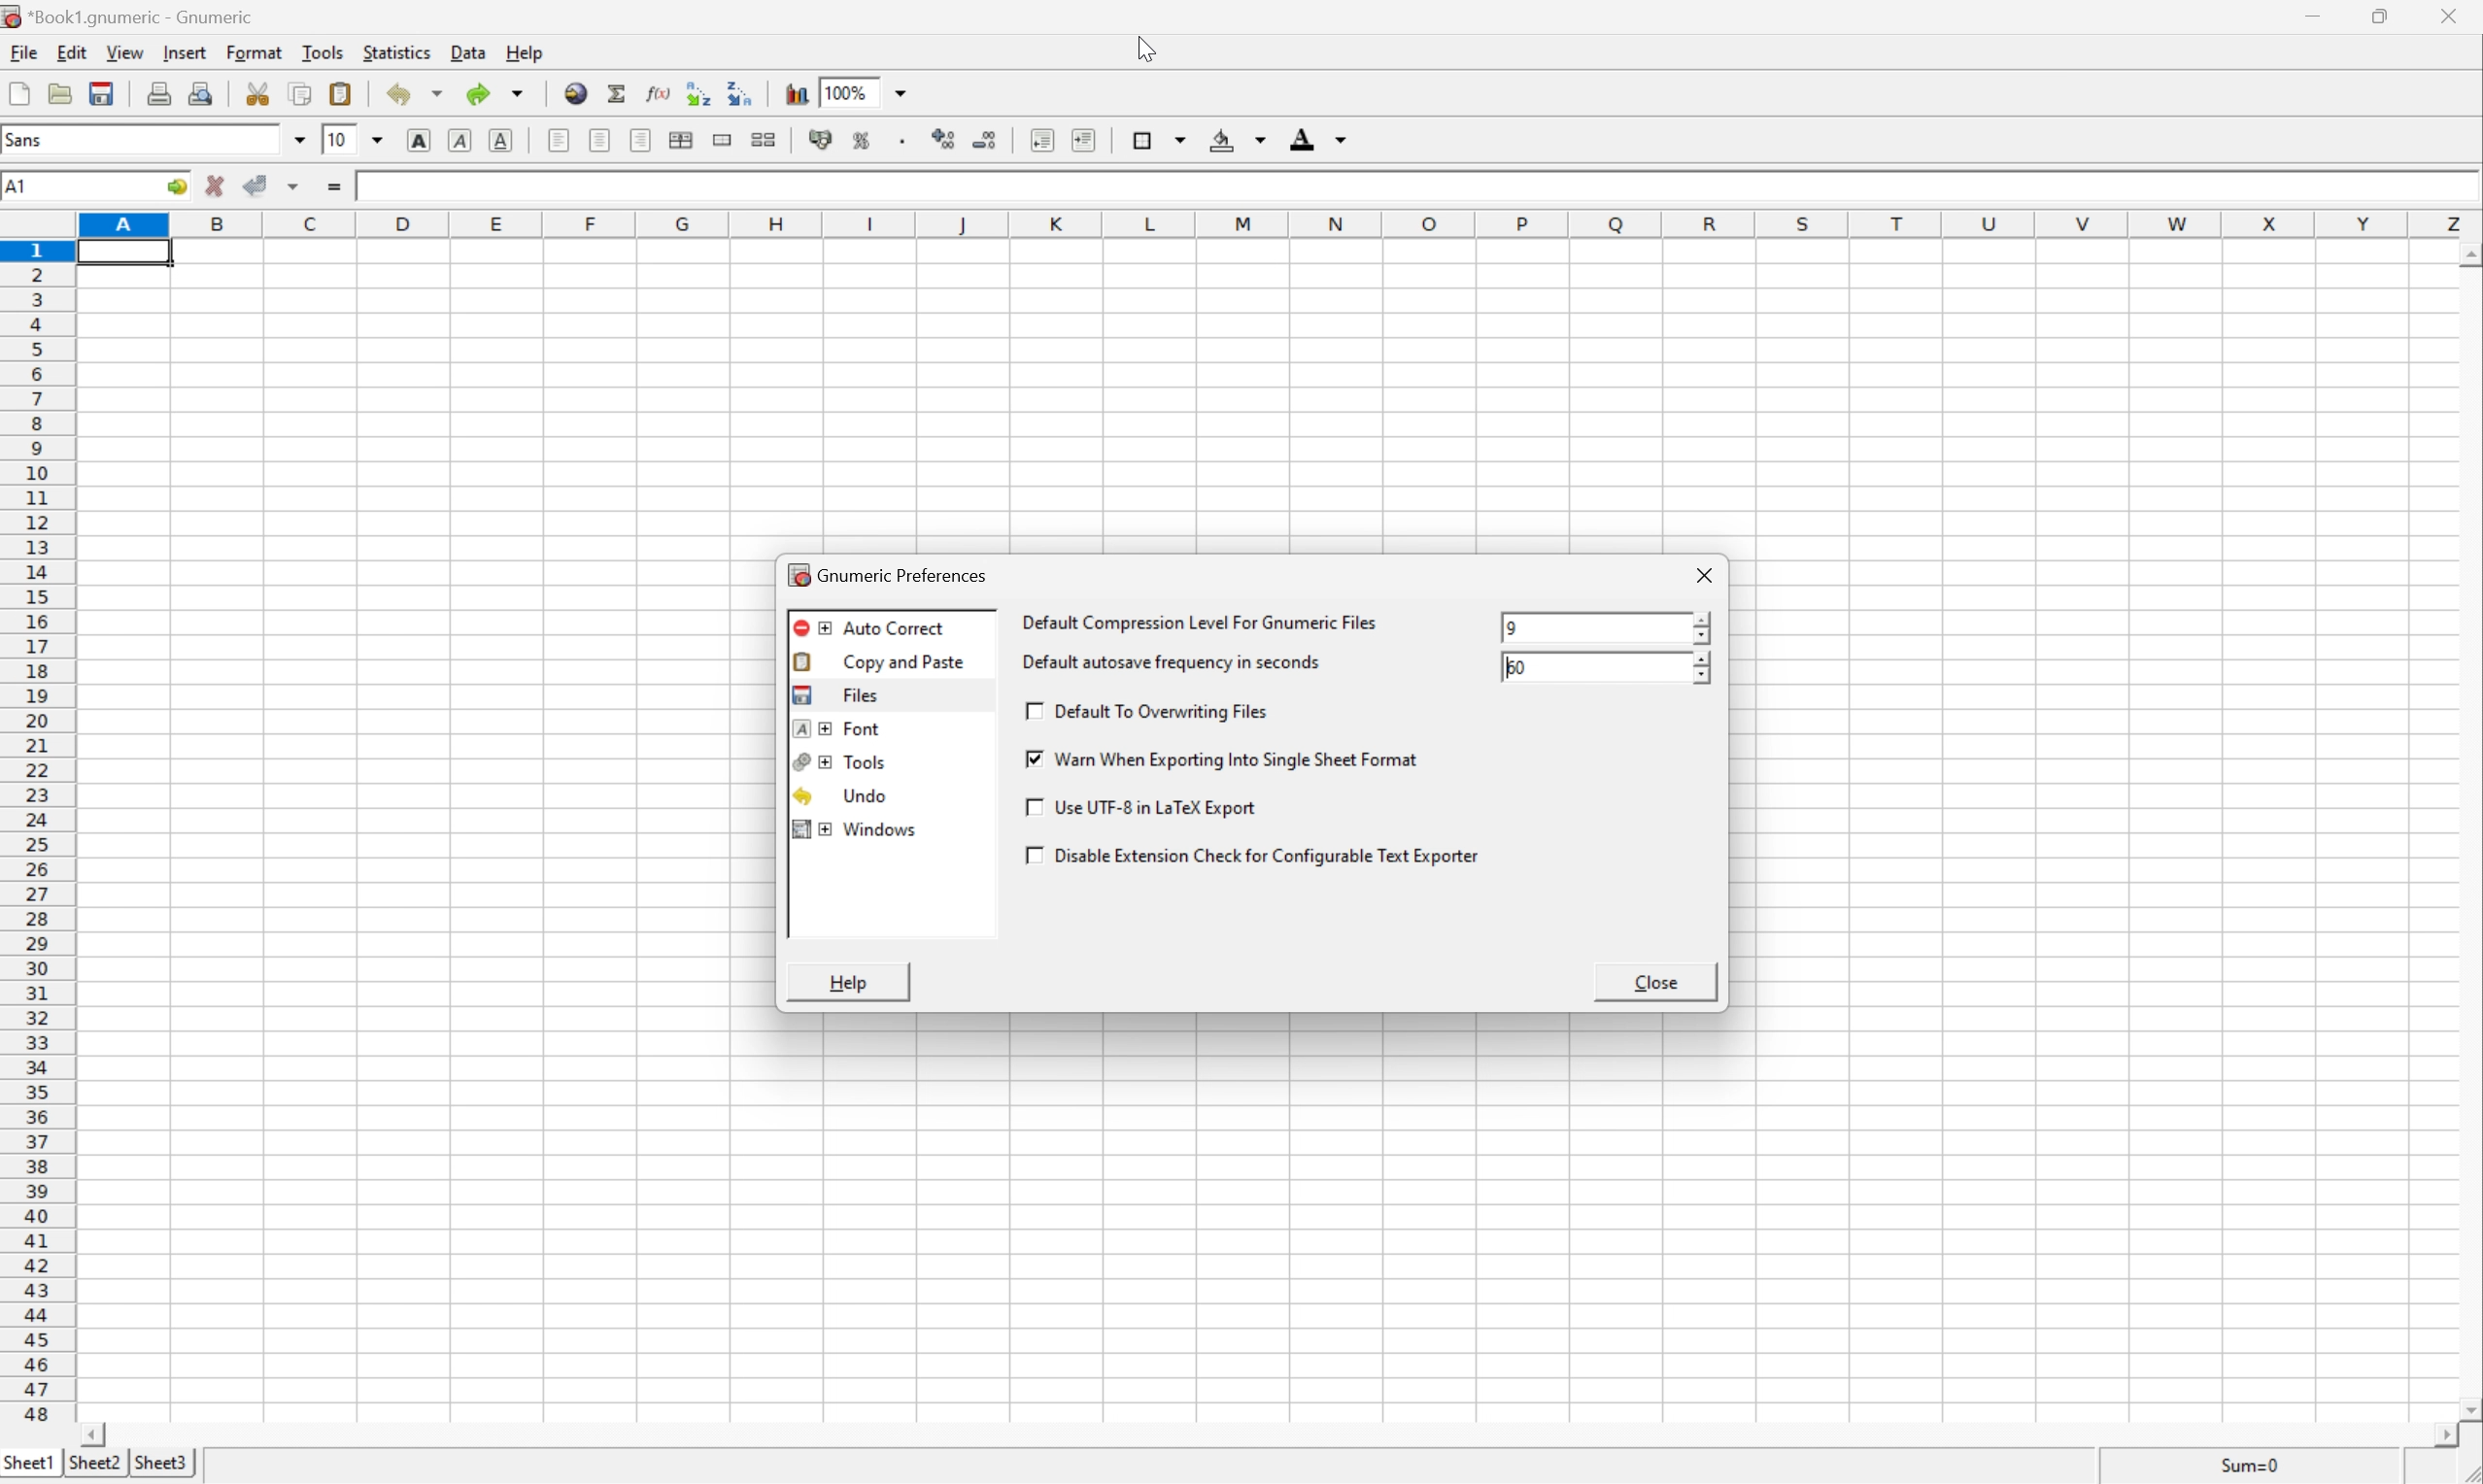  I want to click on center horizontally, so click(602, 139).